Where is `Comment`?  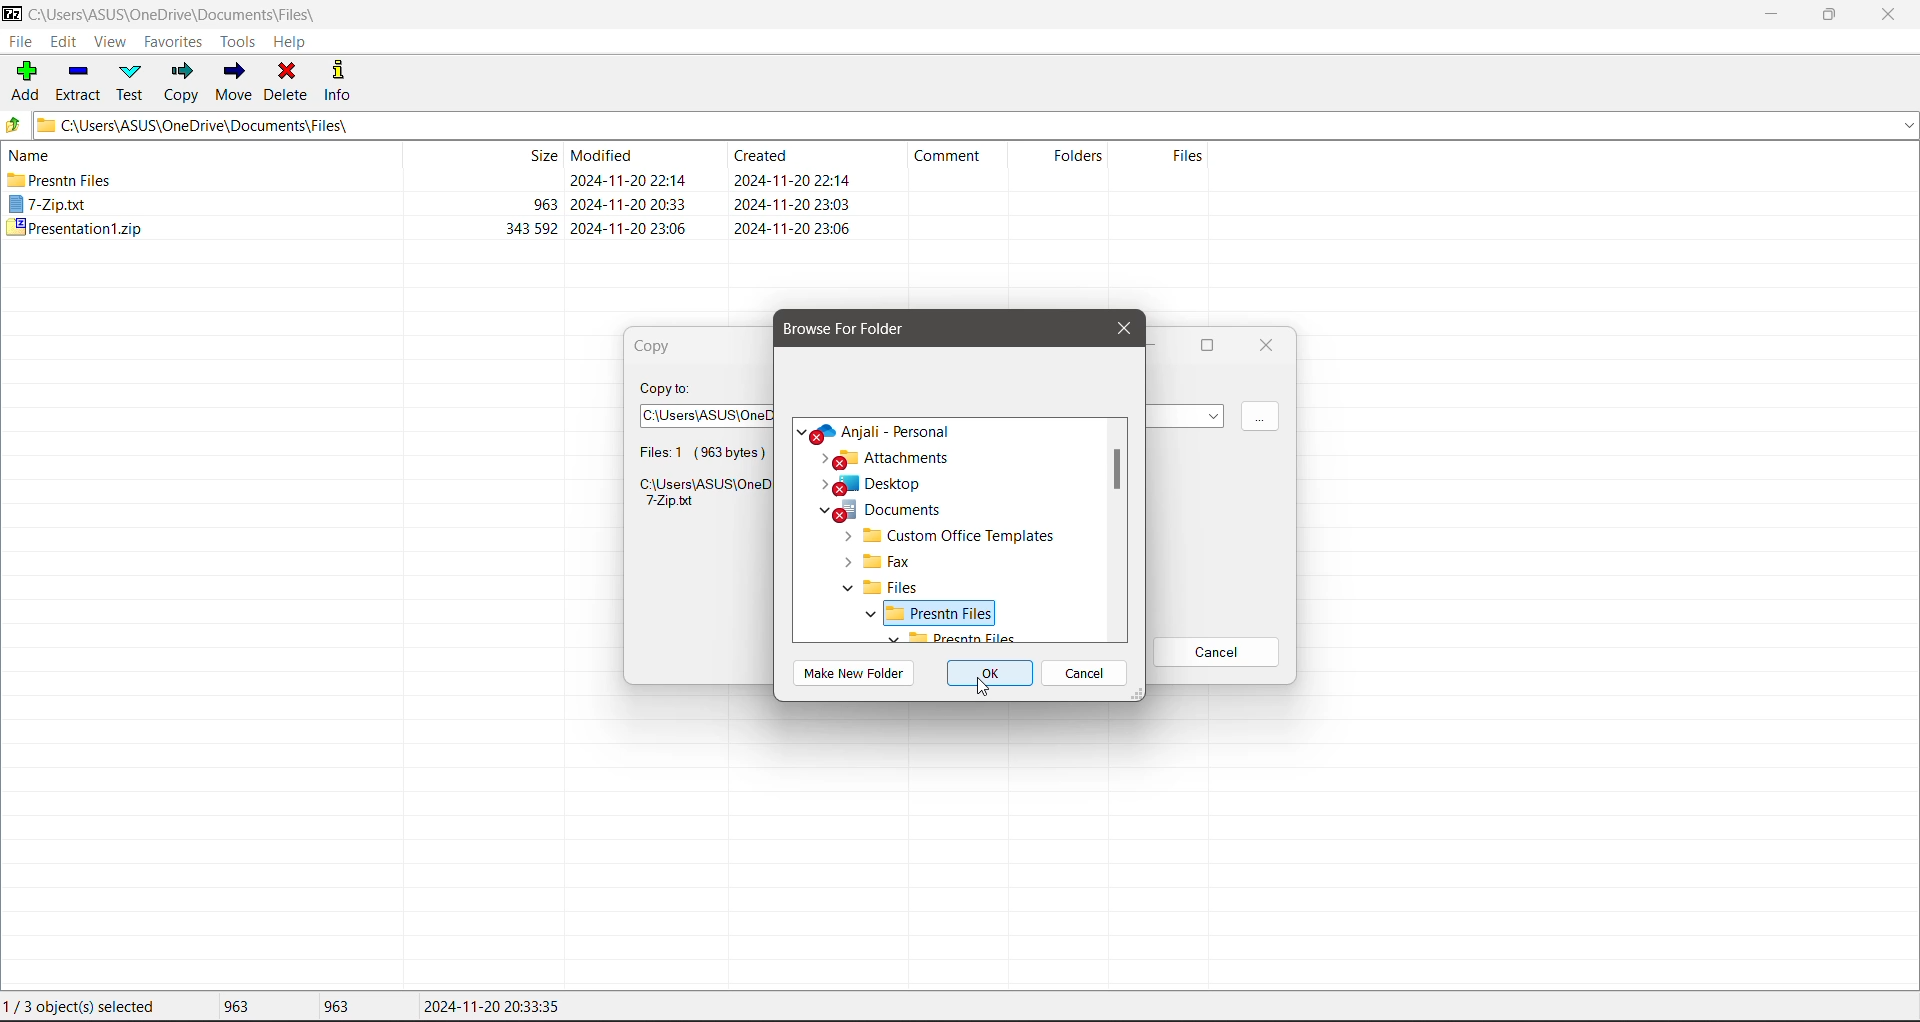
Comment is located at coordinates (956, 160).